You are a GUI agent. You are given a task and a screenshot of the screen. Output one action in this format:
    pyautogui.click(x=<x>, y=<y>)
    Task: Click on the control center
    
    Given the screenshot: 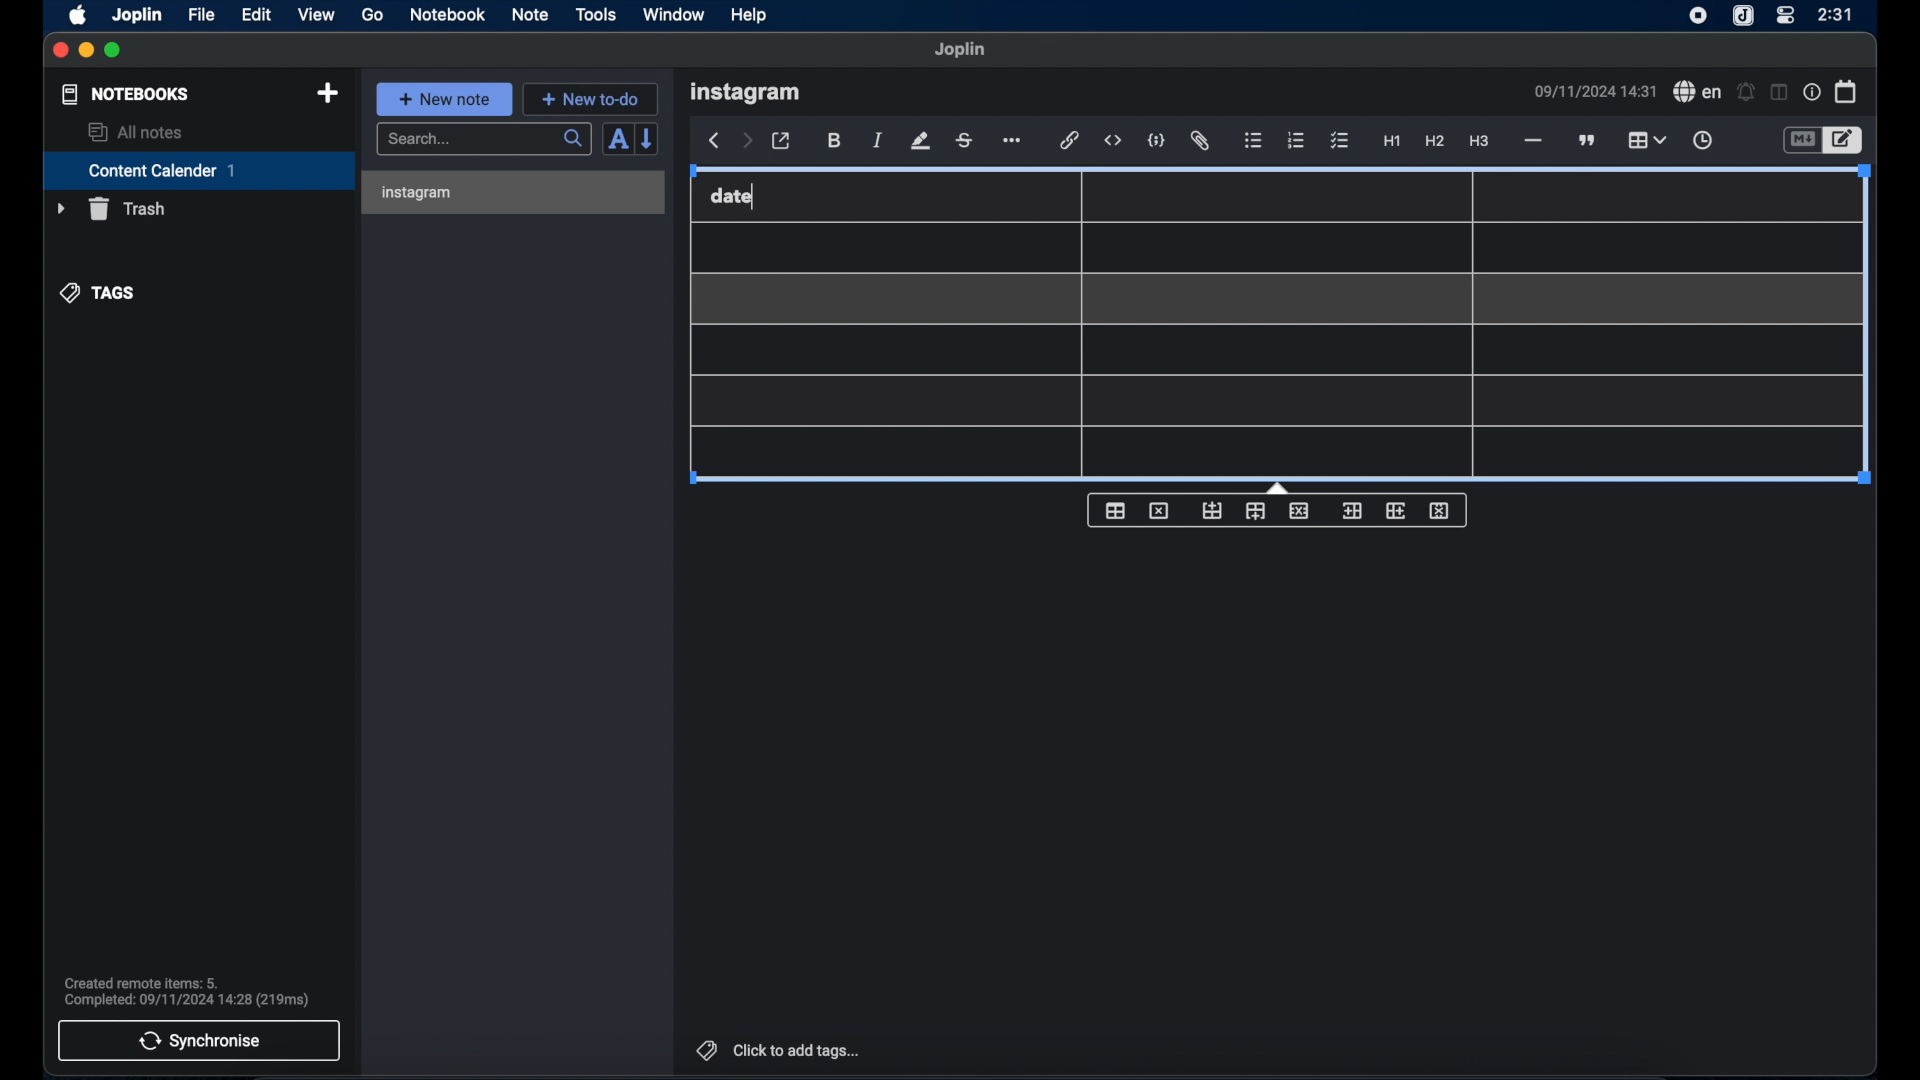 What is the action you would take?
    pyautogui.click(x=1785, y=16)
    